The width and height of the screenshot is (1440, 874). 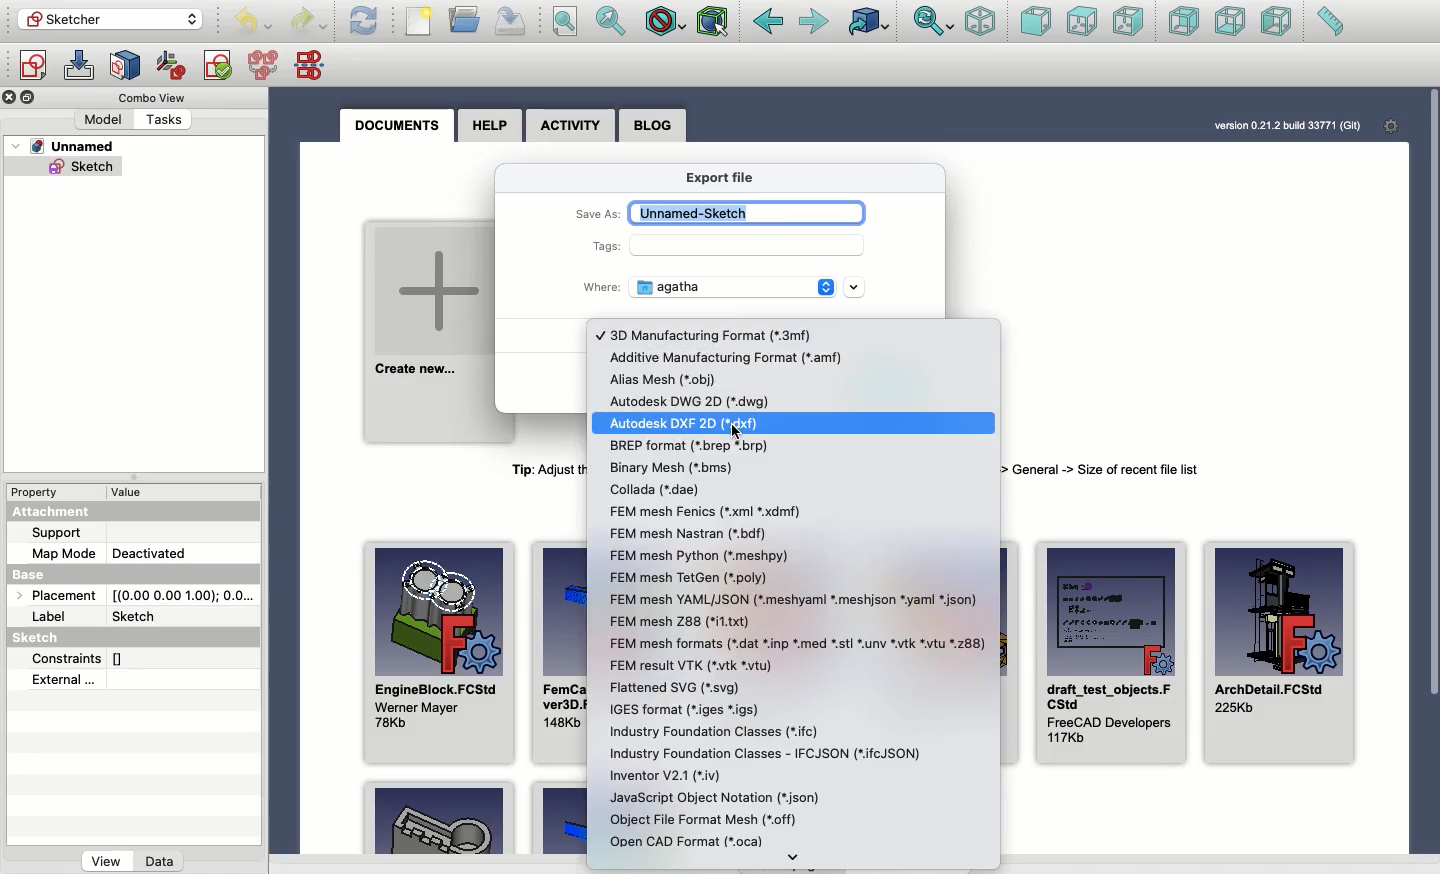 I want to click on cursor, so click(x=738, y=430).